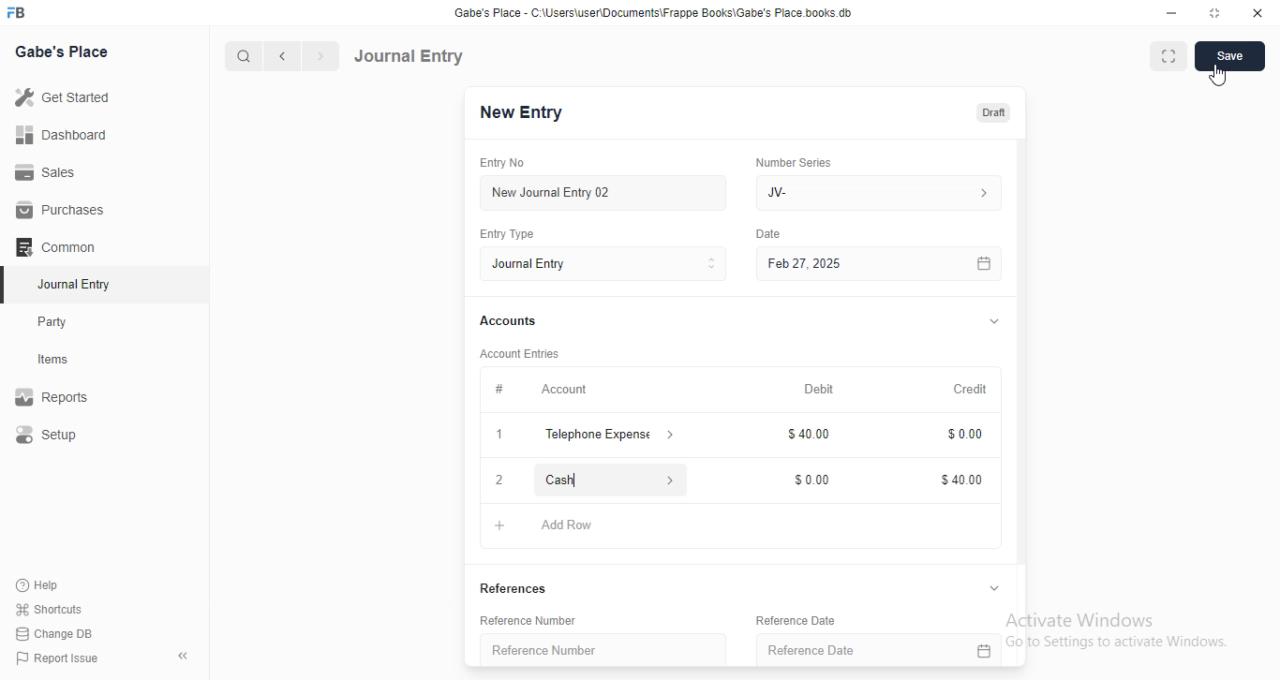 This screenshot has height=680, width=1280. I want to click on Journal Entry, so click(412, 55).